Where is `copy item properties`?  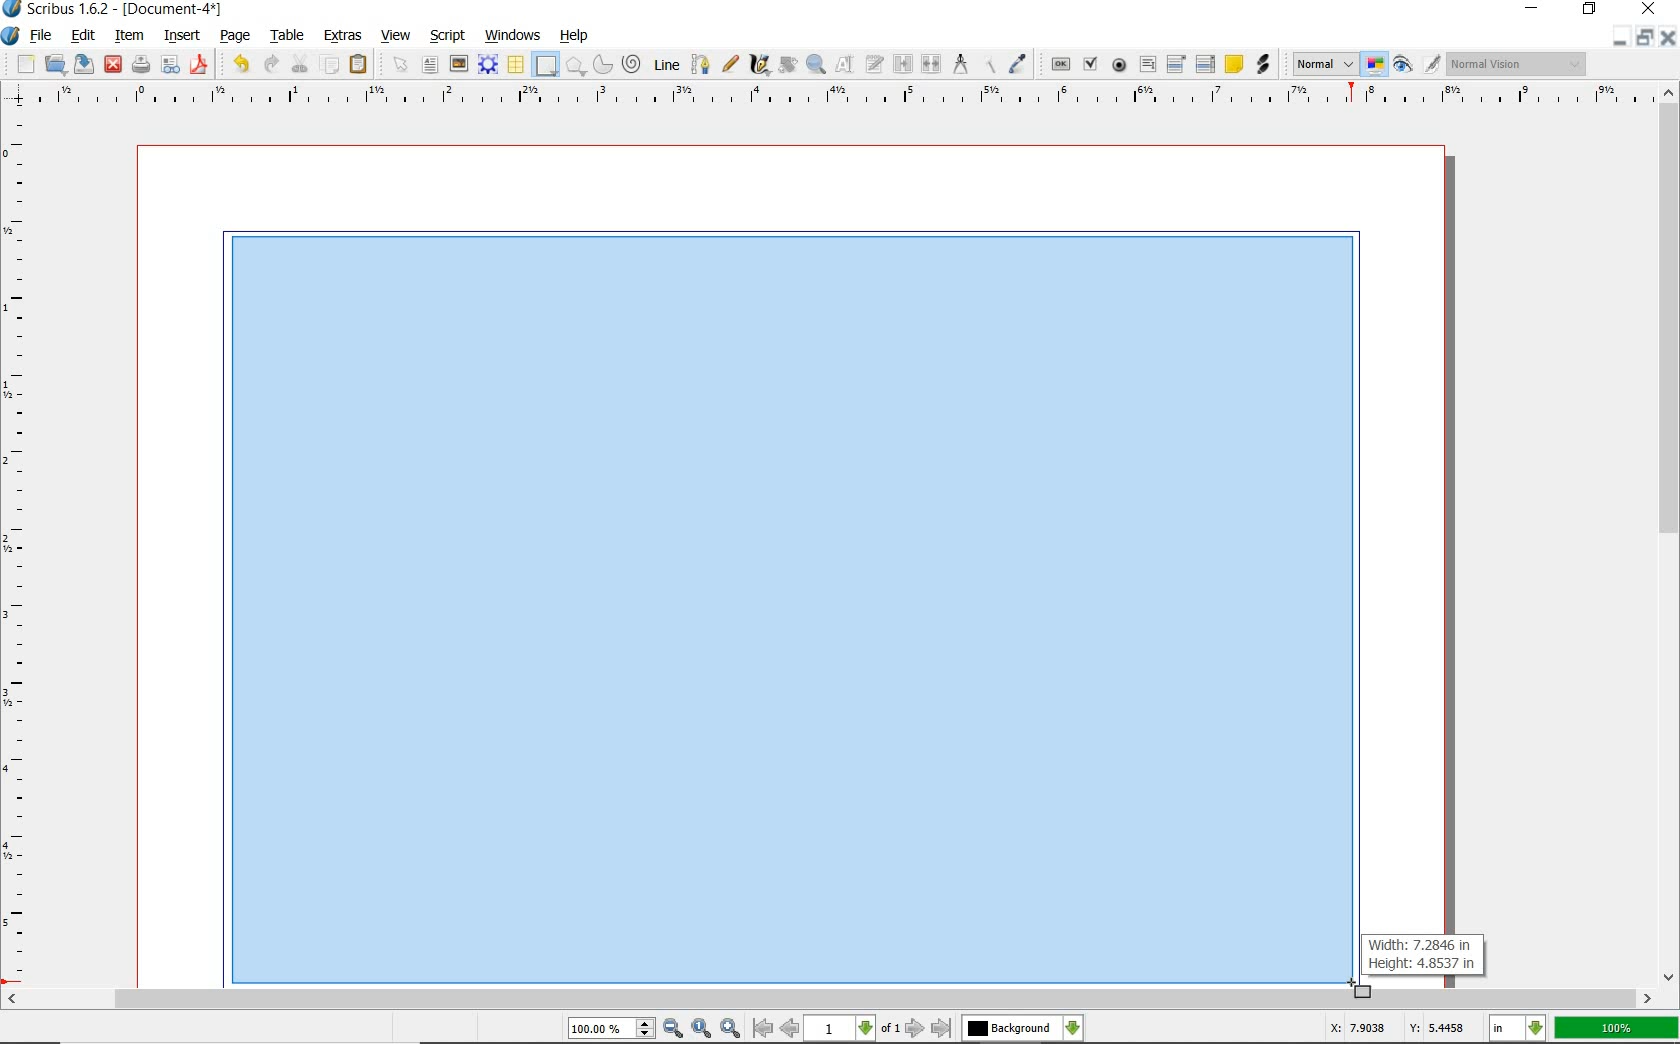 copy item properties is located at coordinates (989, 64).